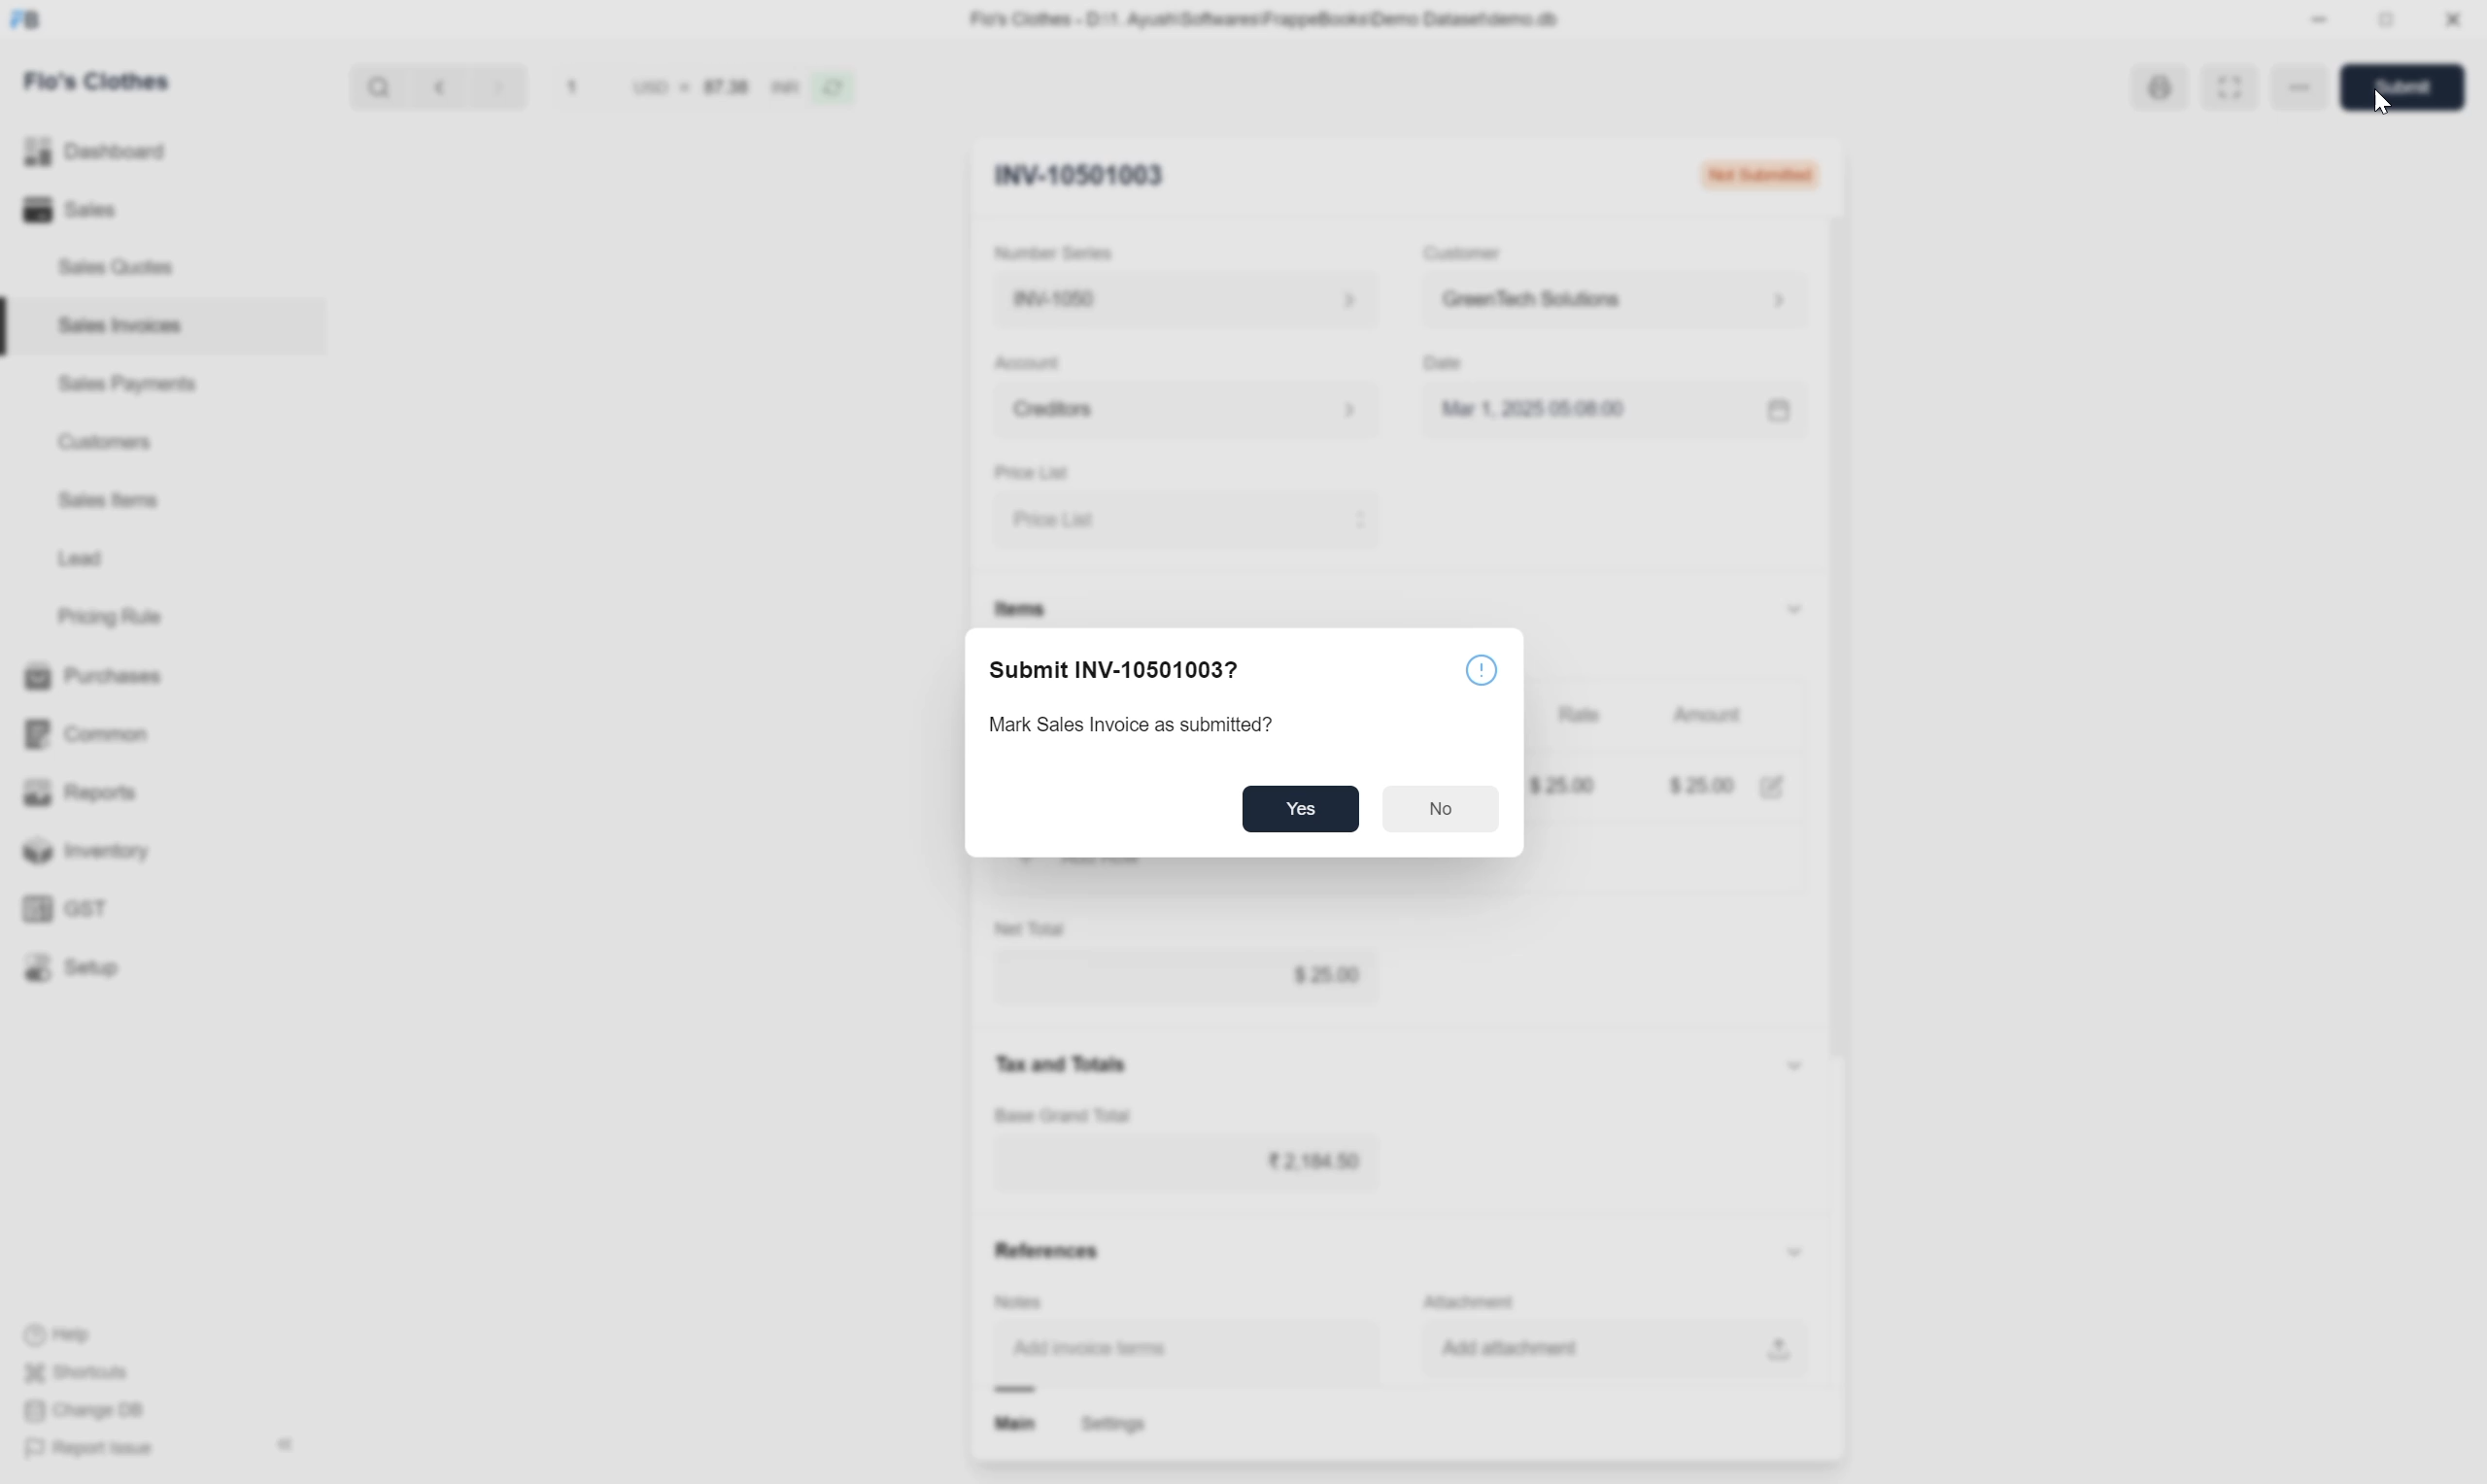  I want to click on Mark Sales Invoice as submitted?, so click(1135, 725).